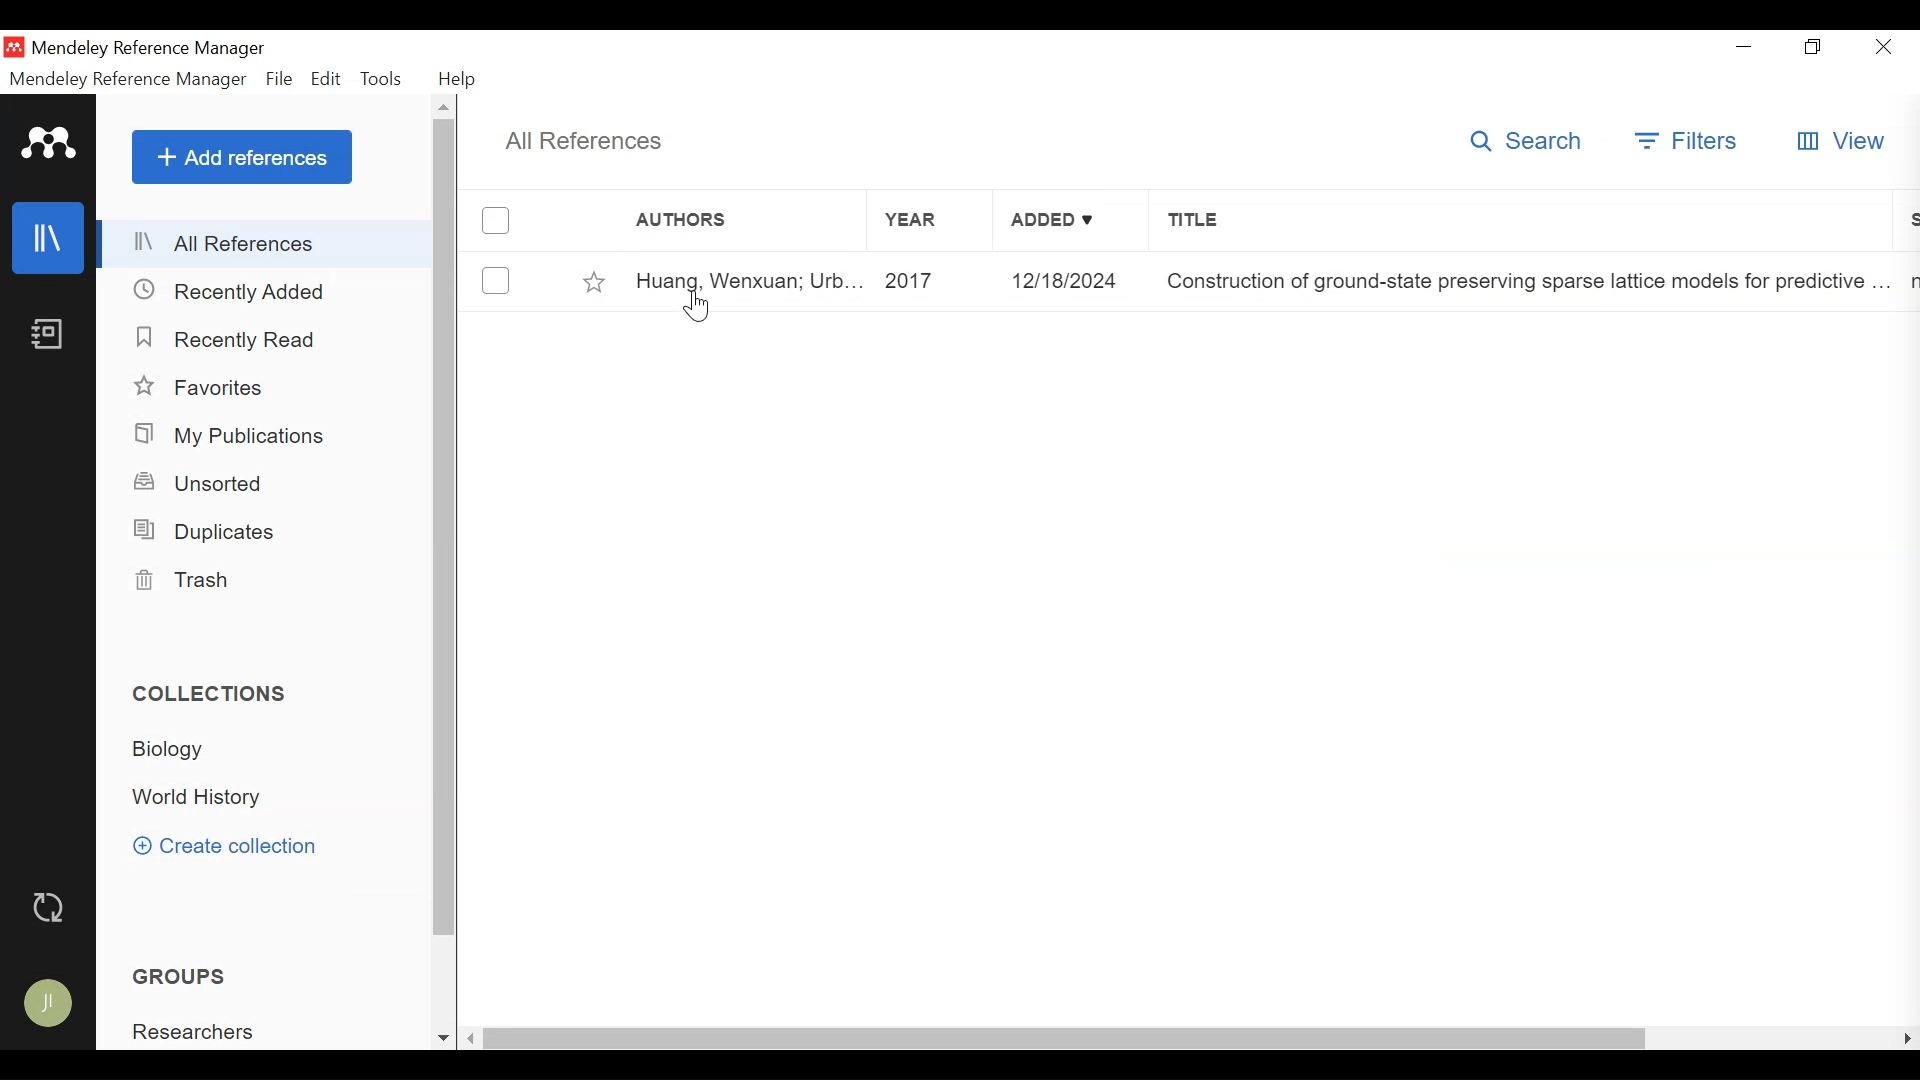 The width and height of the screenshot is (1920, 1080). What do you see at coordinates (597, 284) in the screenshot?
I see `Toggle Favorites` at bounding box center [597, 284].